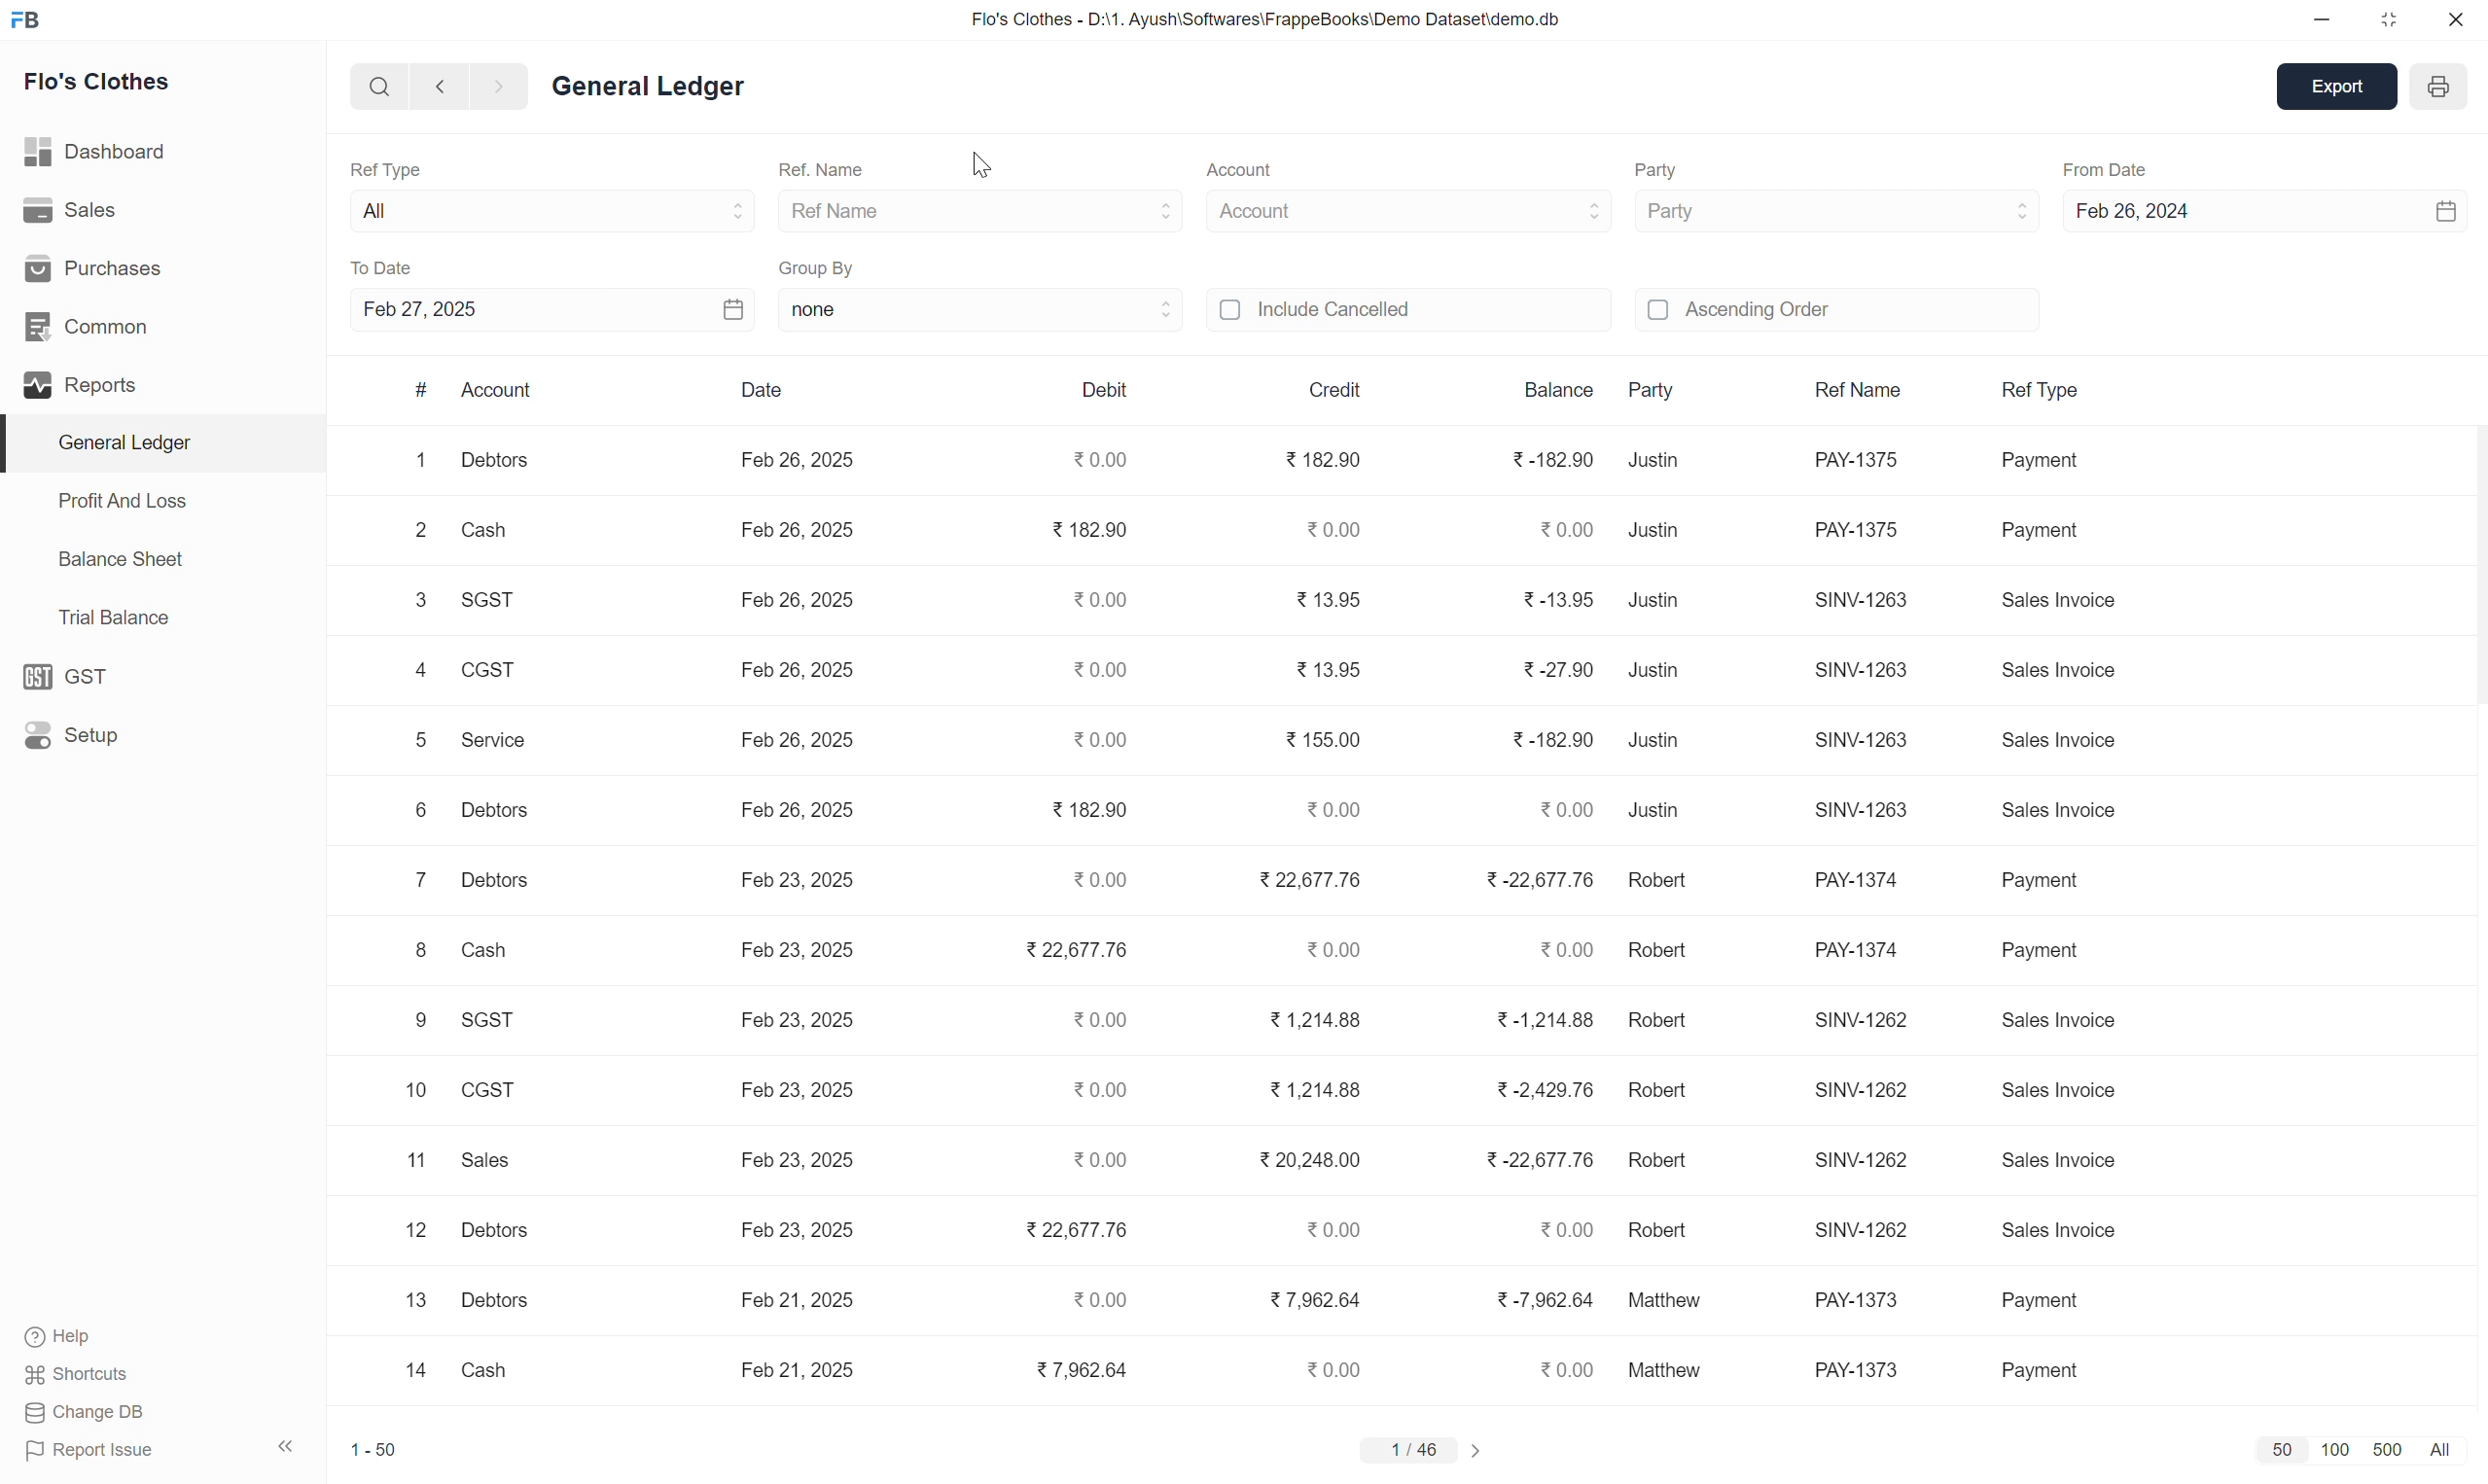  Describe the element at coordinates (2059, 1230) in the screenshot. I see `sales invoice` at that location.